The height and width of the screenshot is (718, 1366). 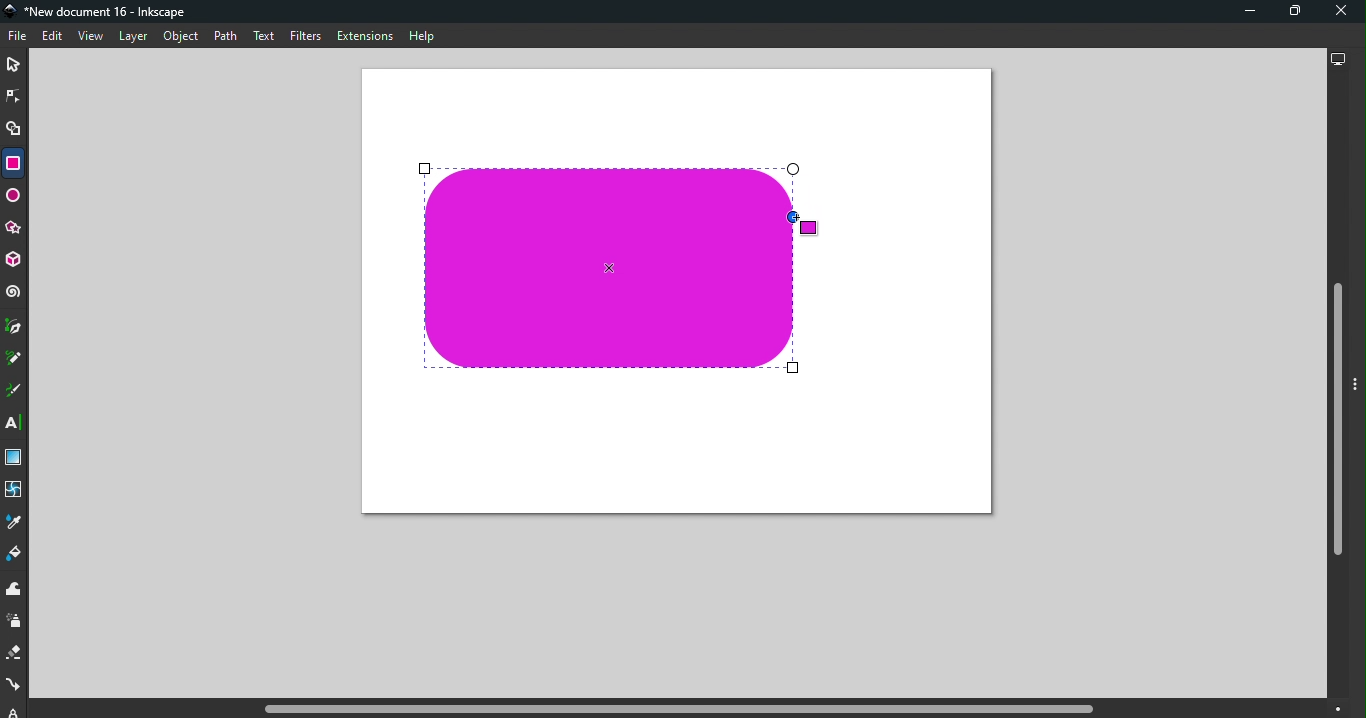 What do you see at coordinates (16, 132) in the screenshot?
I see `Shape builder tool` at bounding box center [16, 132].